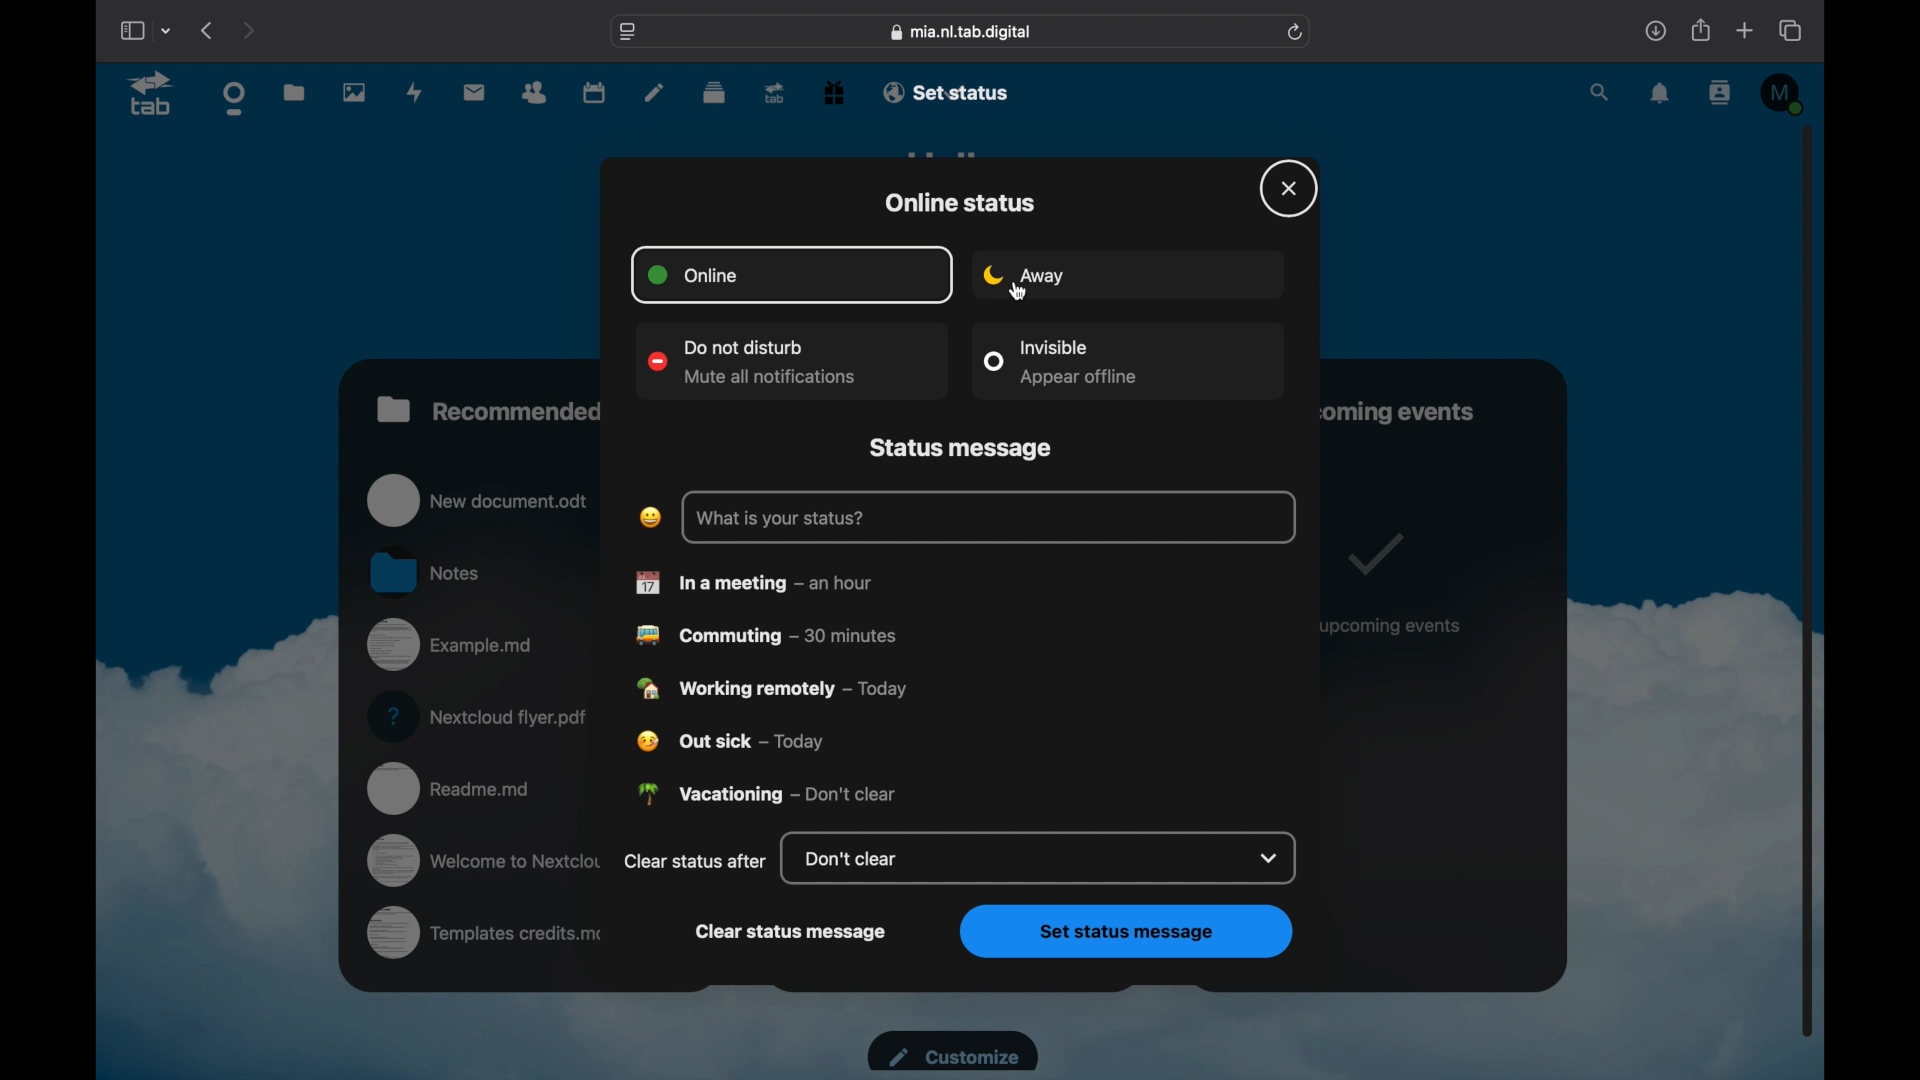 The image size is (1920, 1080). I want to click on notes, so click(654, 93).